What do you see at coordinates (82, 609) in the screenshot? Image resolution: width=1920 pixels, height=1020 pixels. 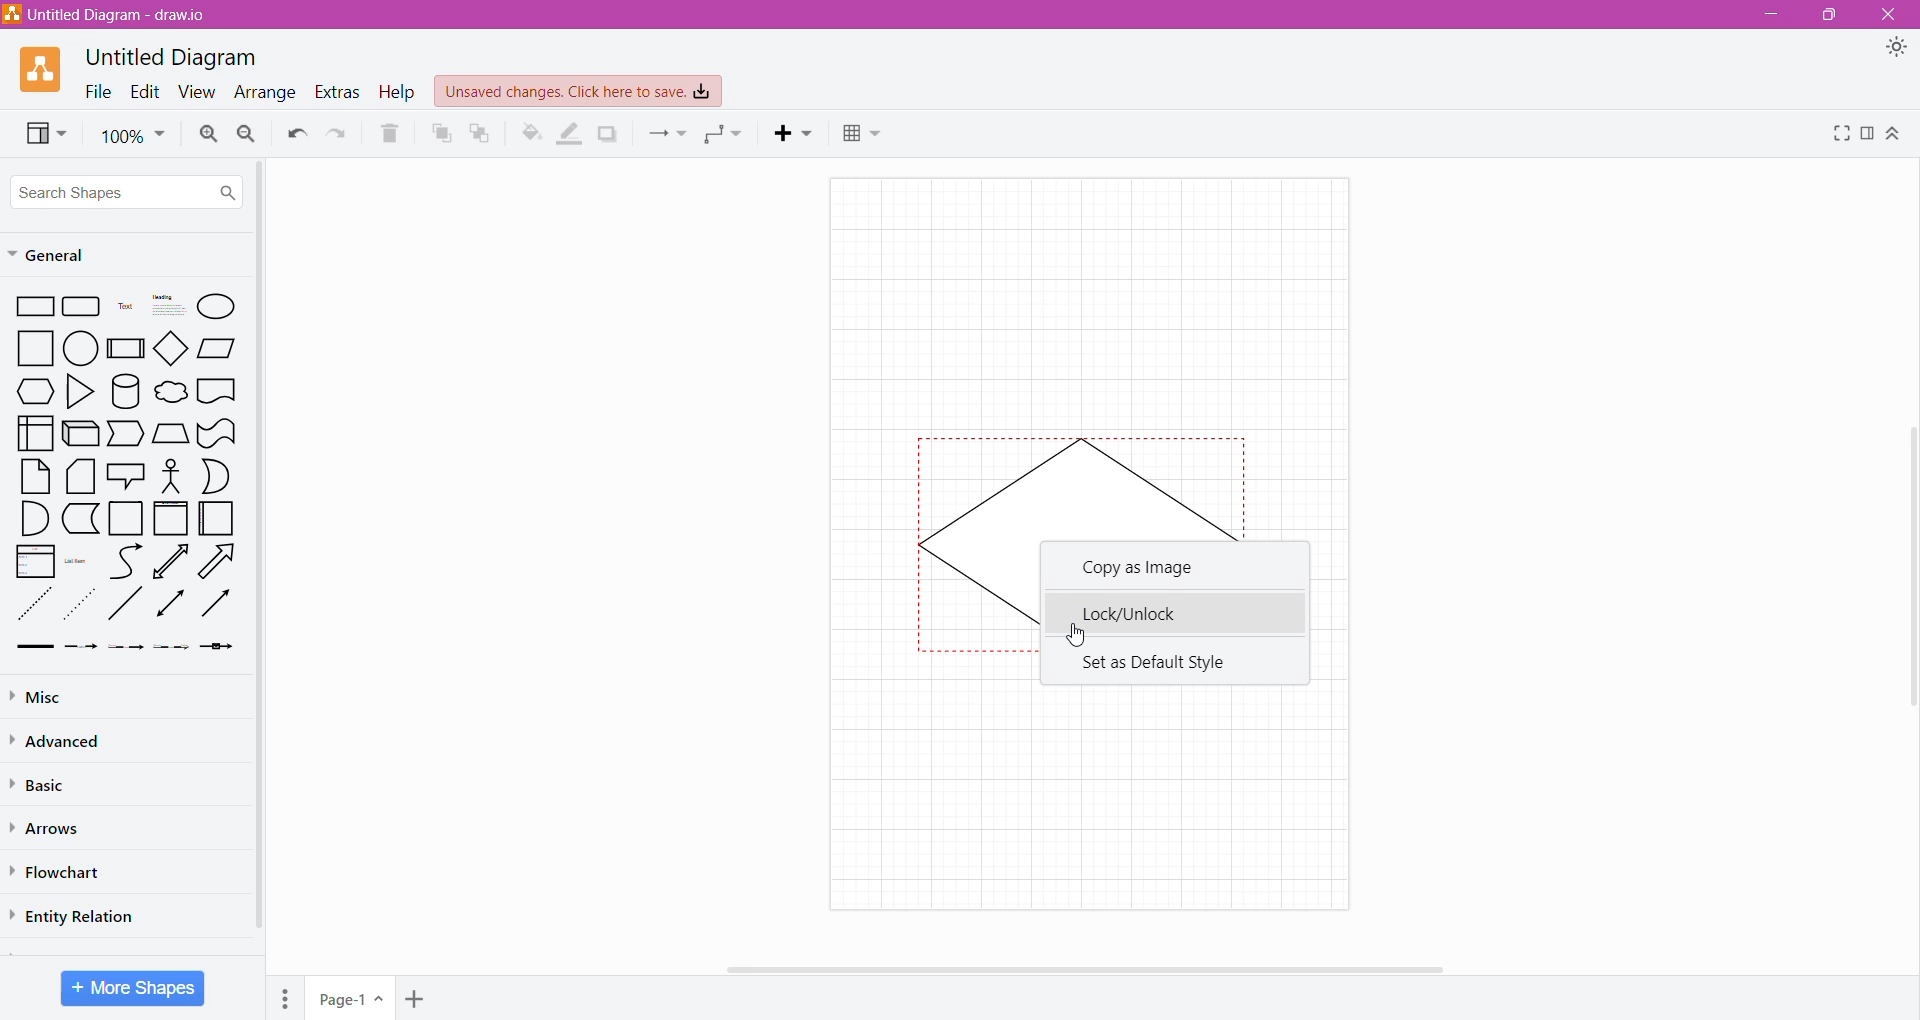 I see `Dotted Line` at bounding box center [82, 609].